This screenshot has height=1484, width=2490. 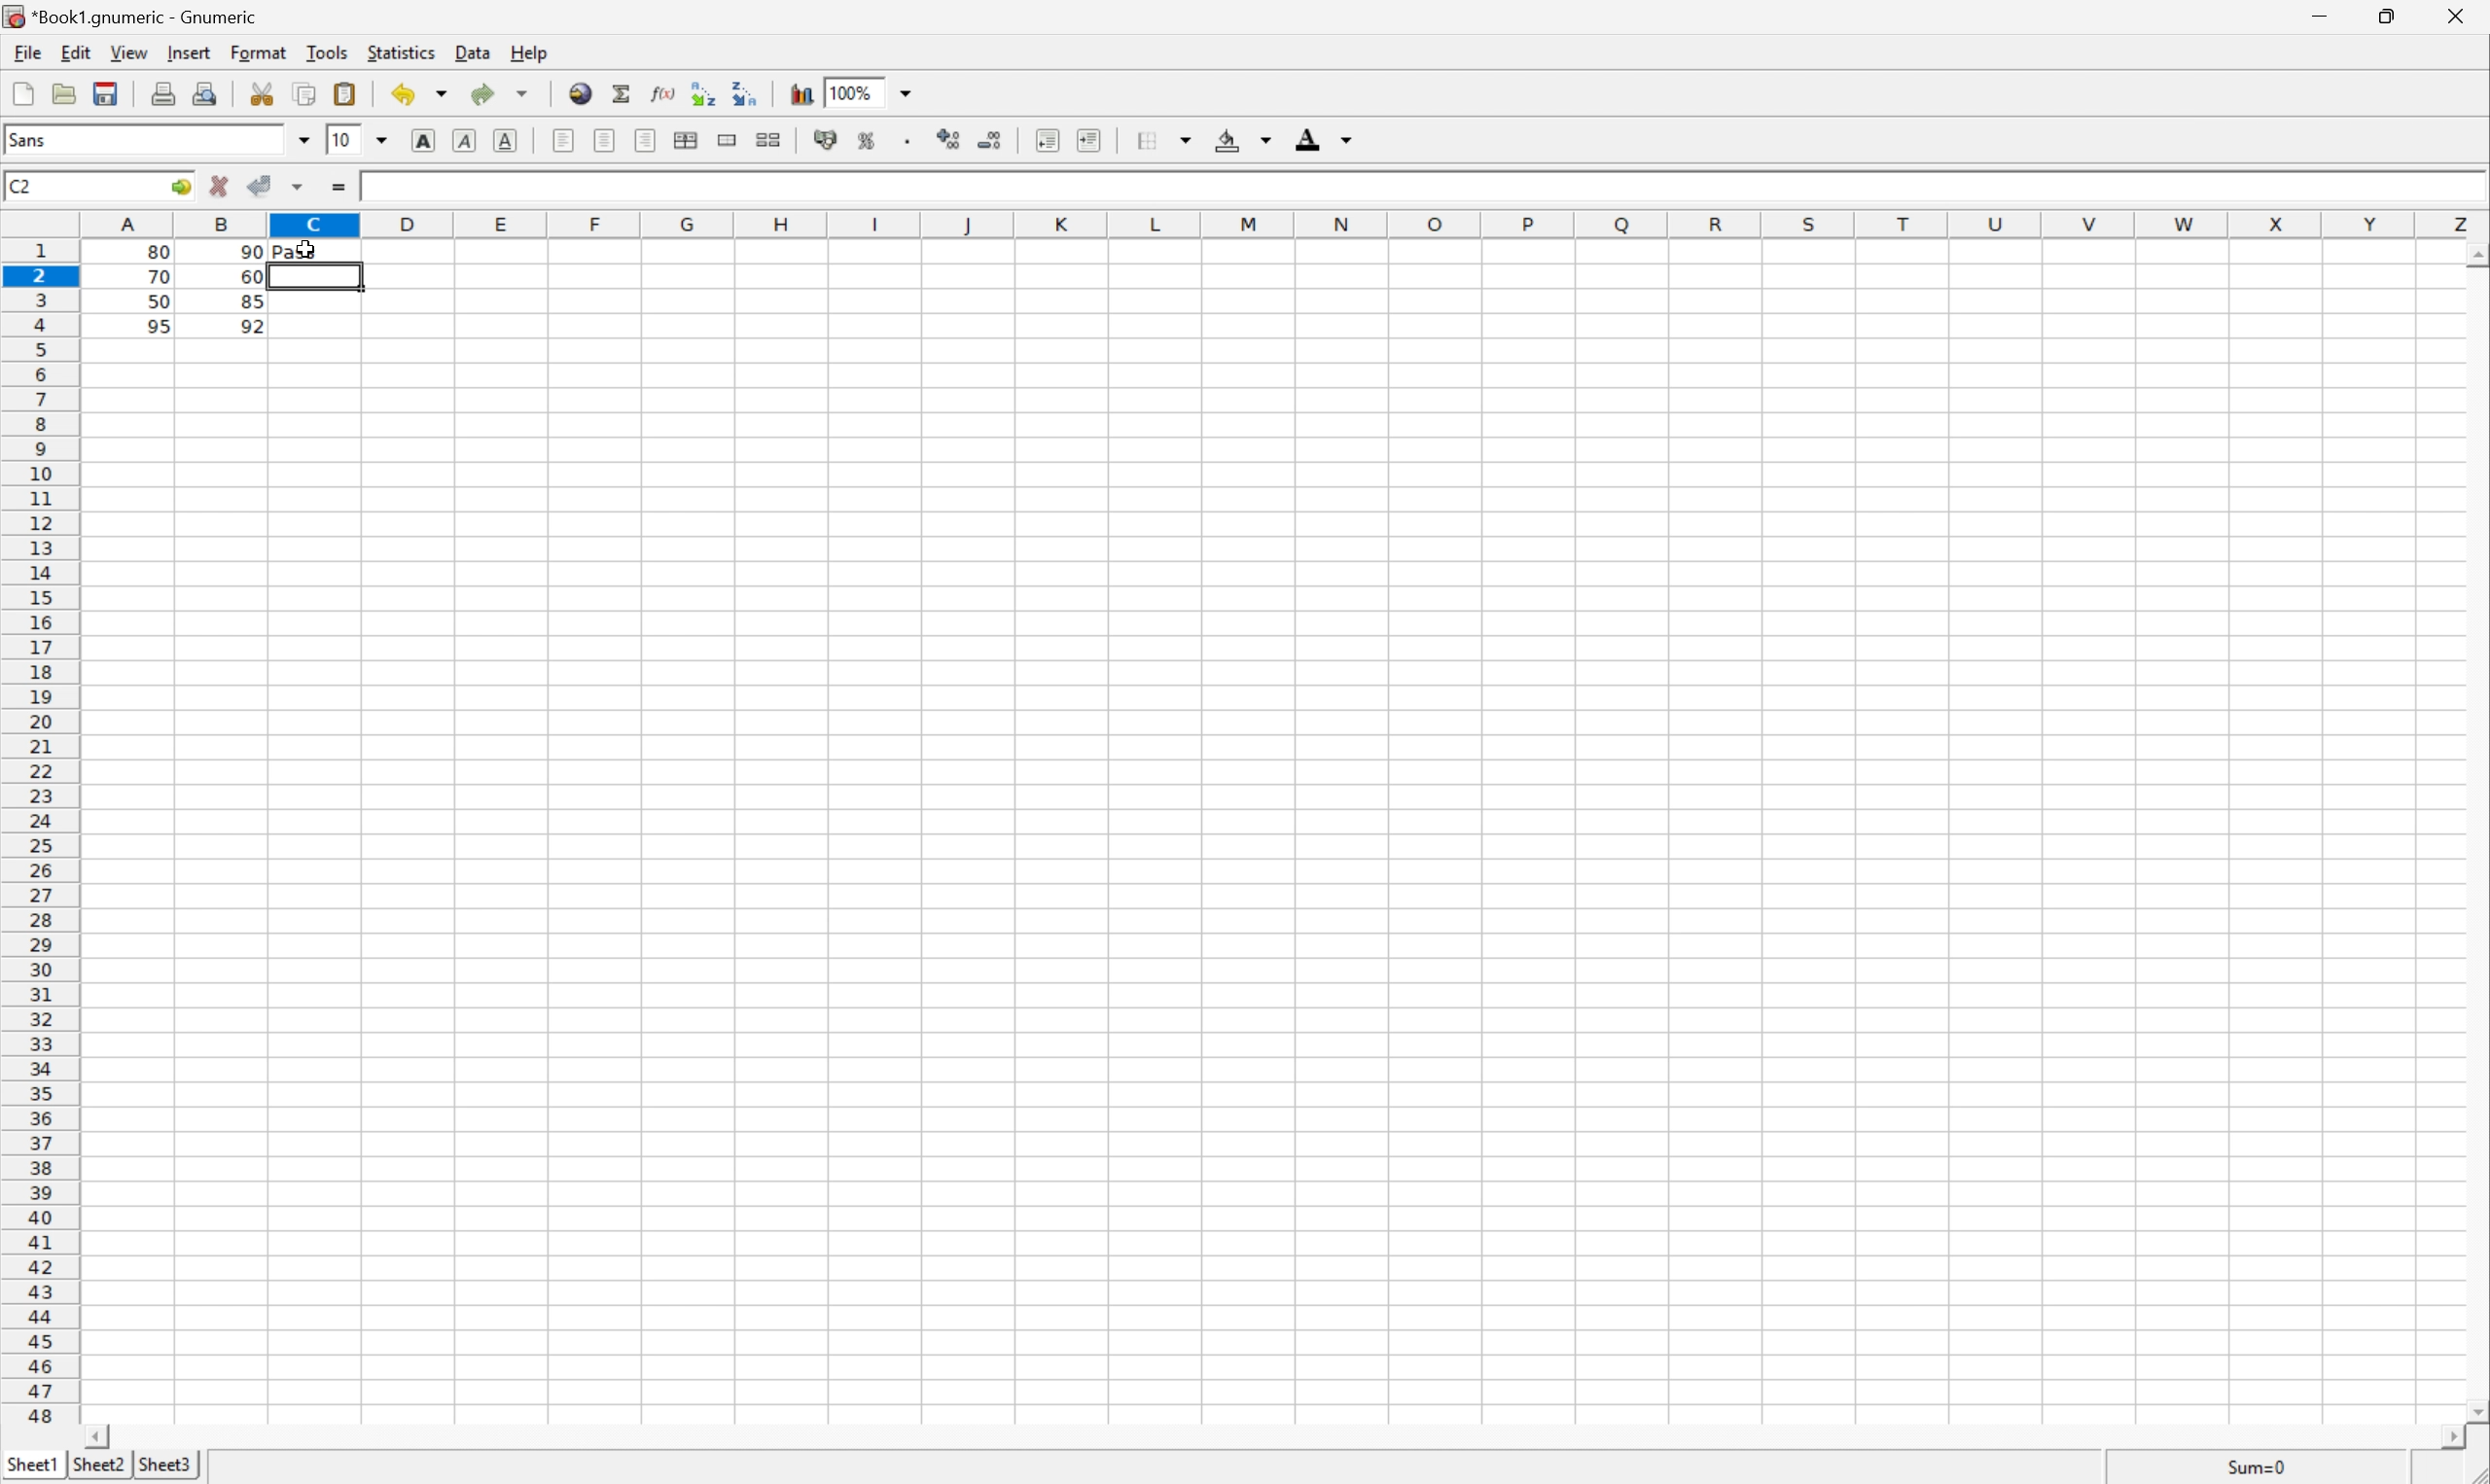 I want to click on Drop Down, so click(x=305, y=141).